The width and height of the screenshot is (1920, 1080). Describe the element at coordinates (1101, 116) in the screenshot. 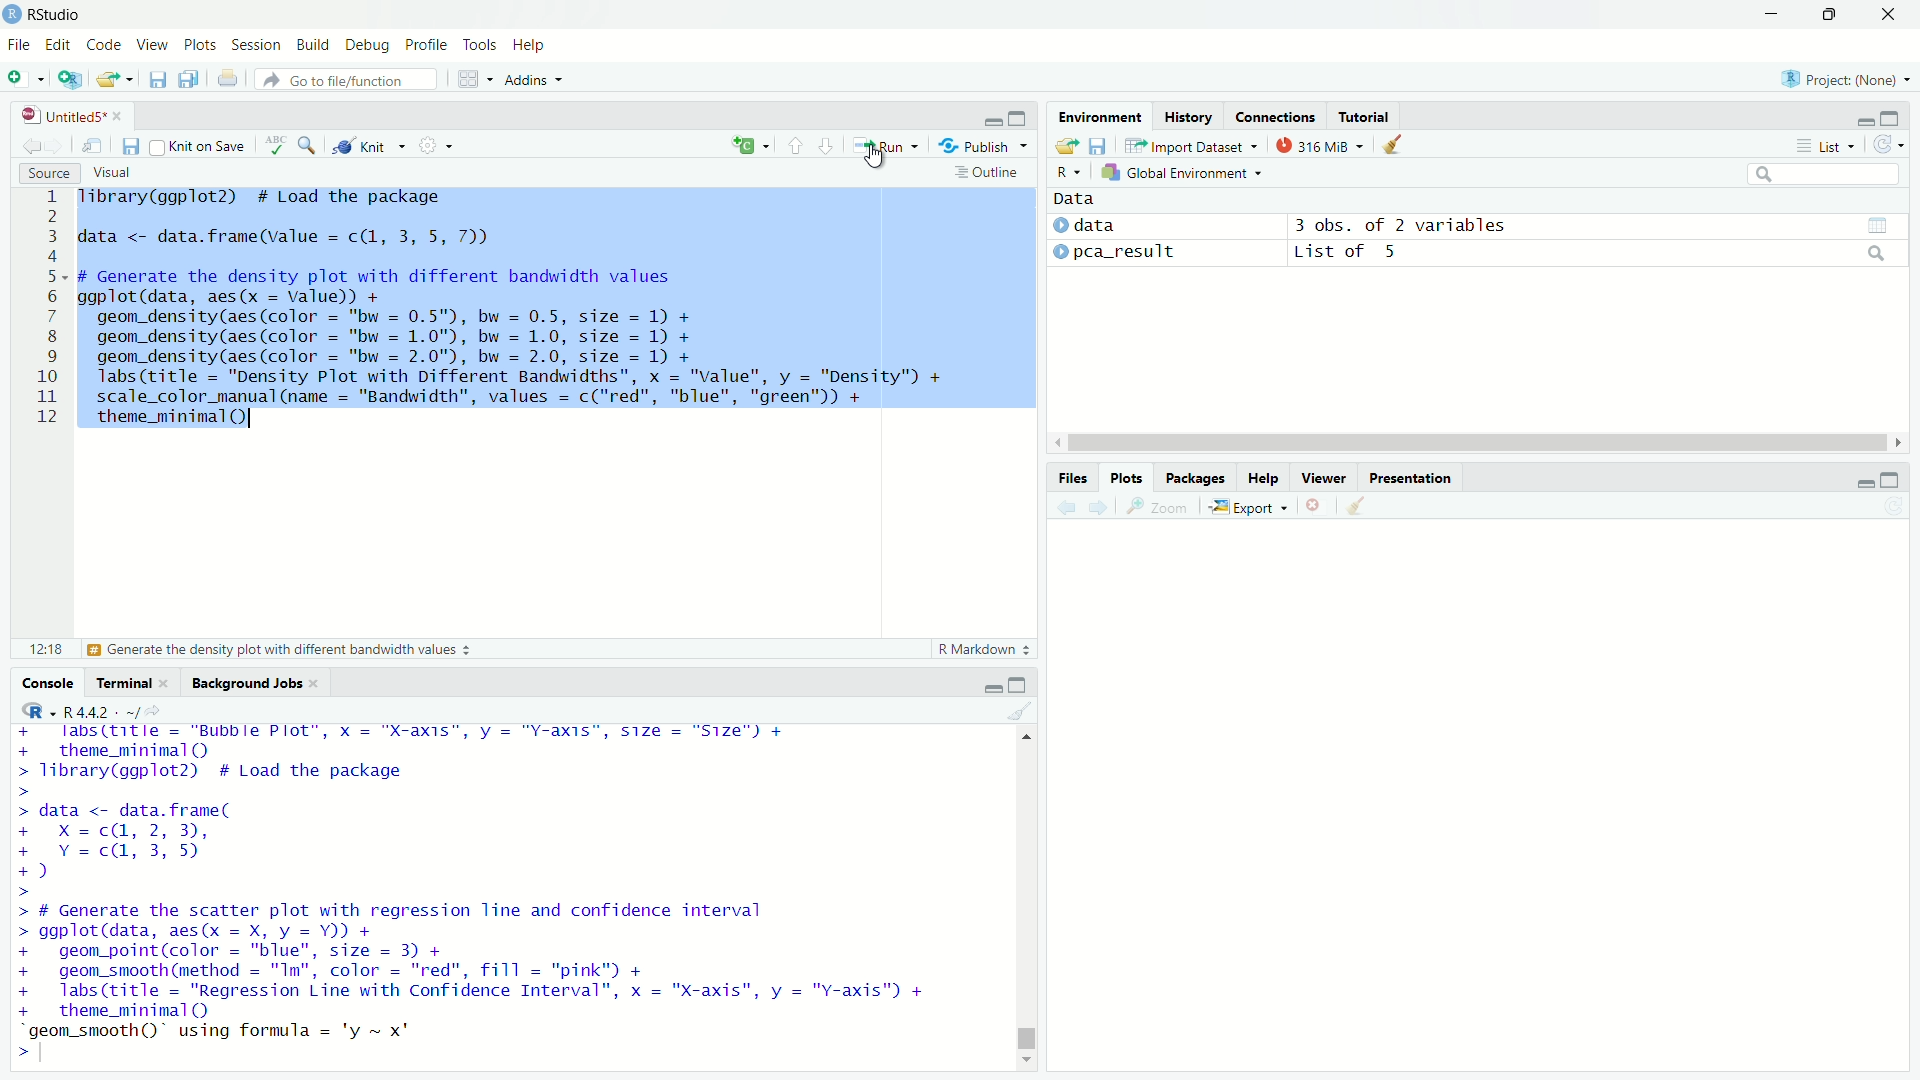

I see `Environment` at that location.